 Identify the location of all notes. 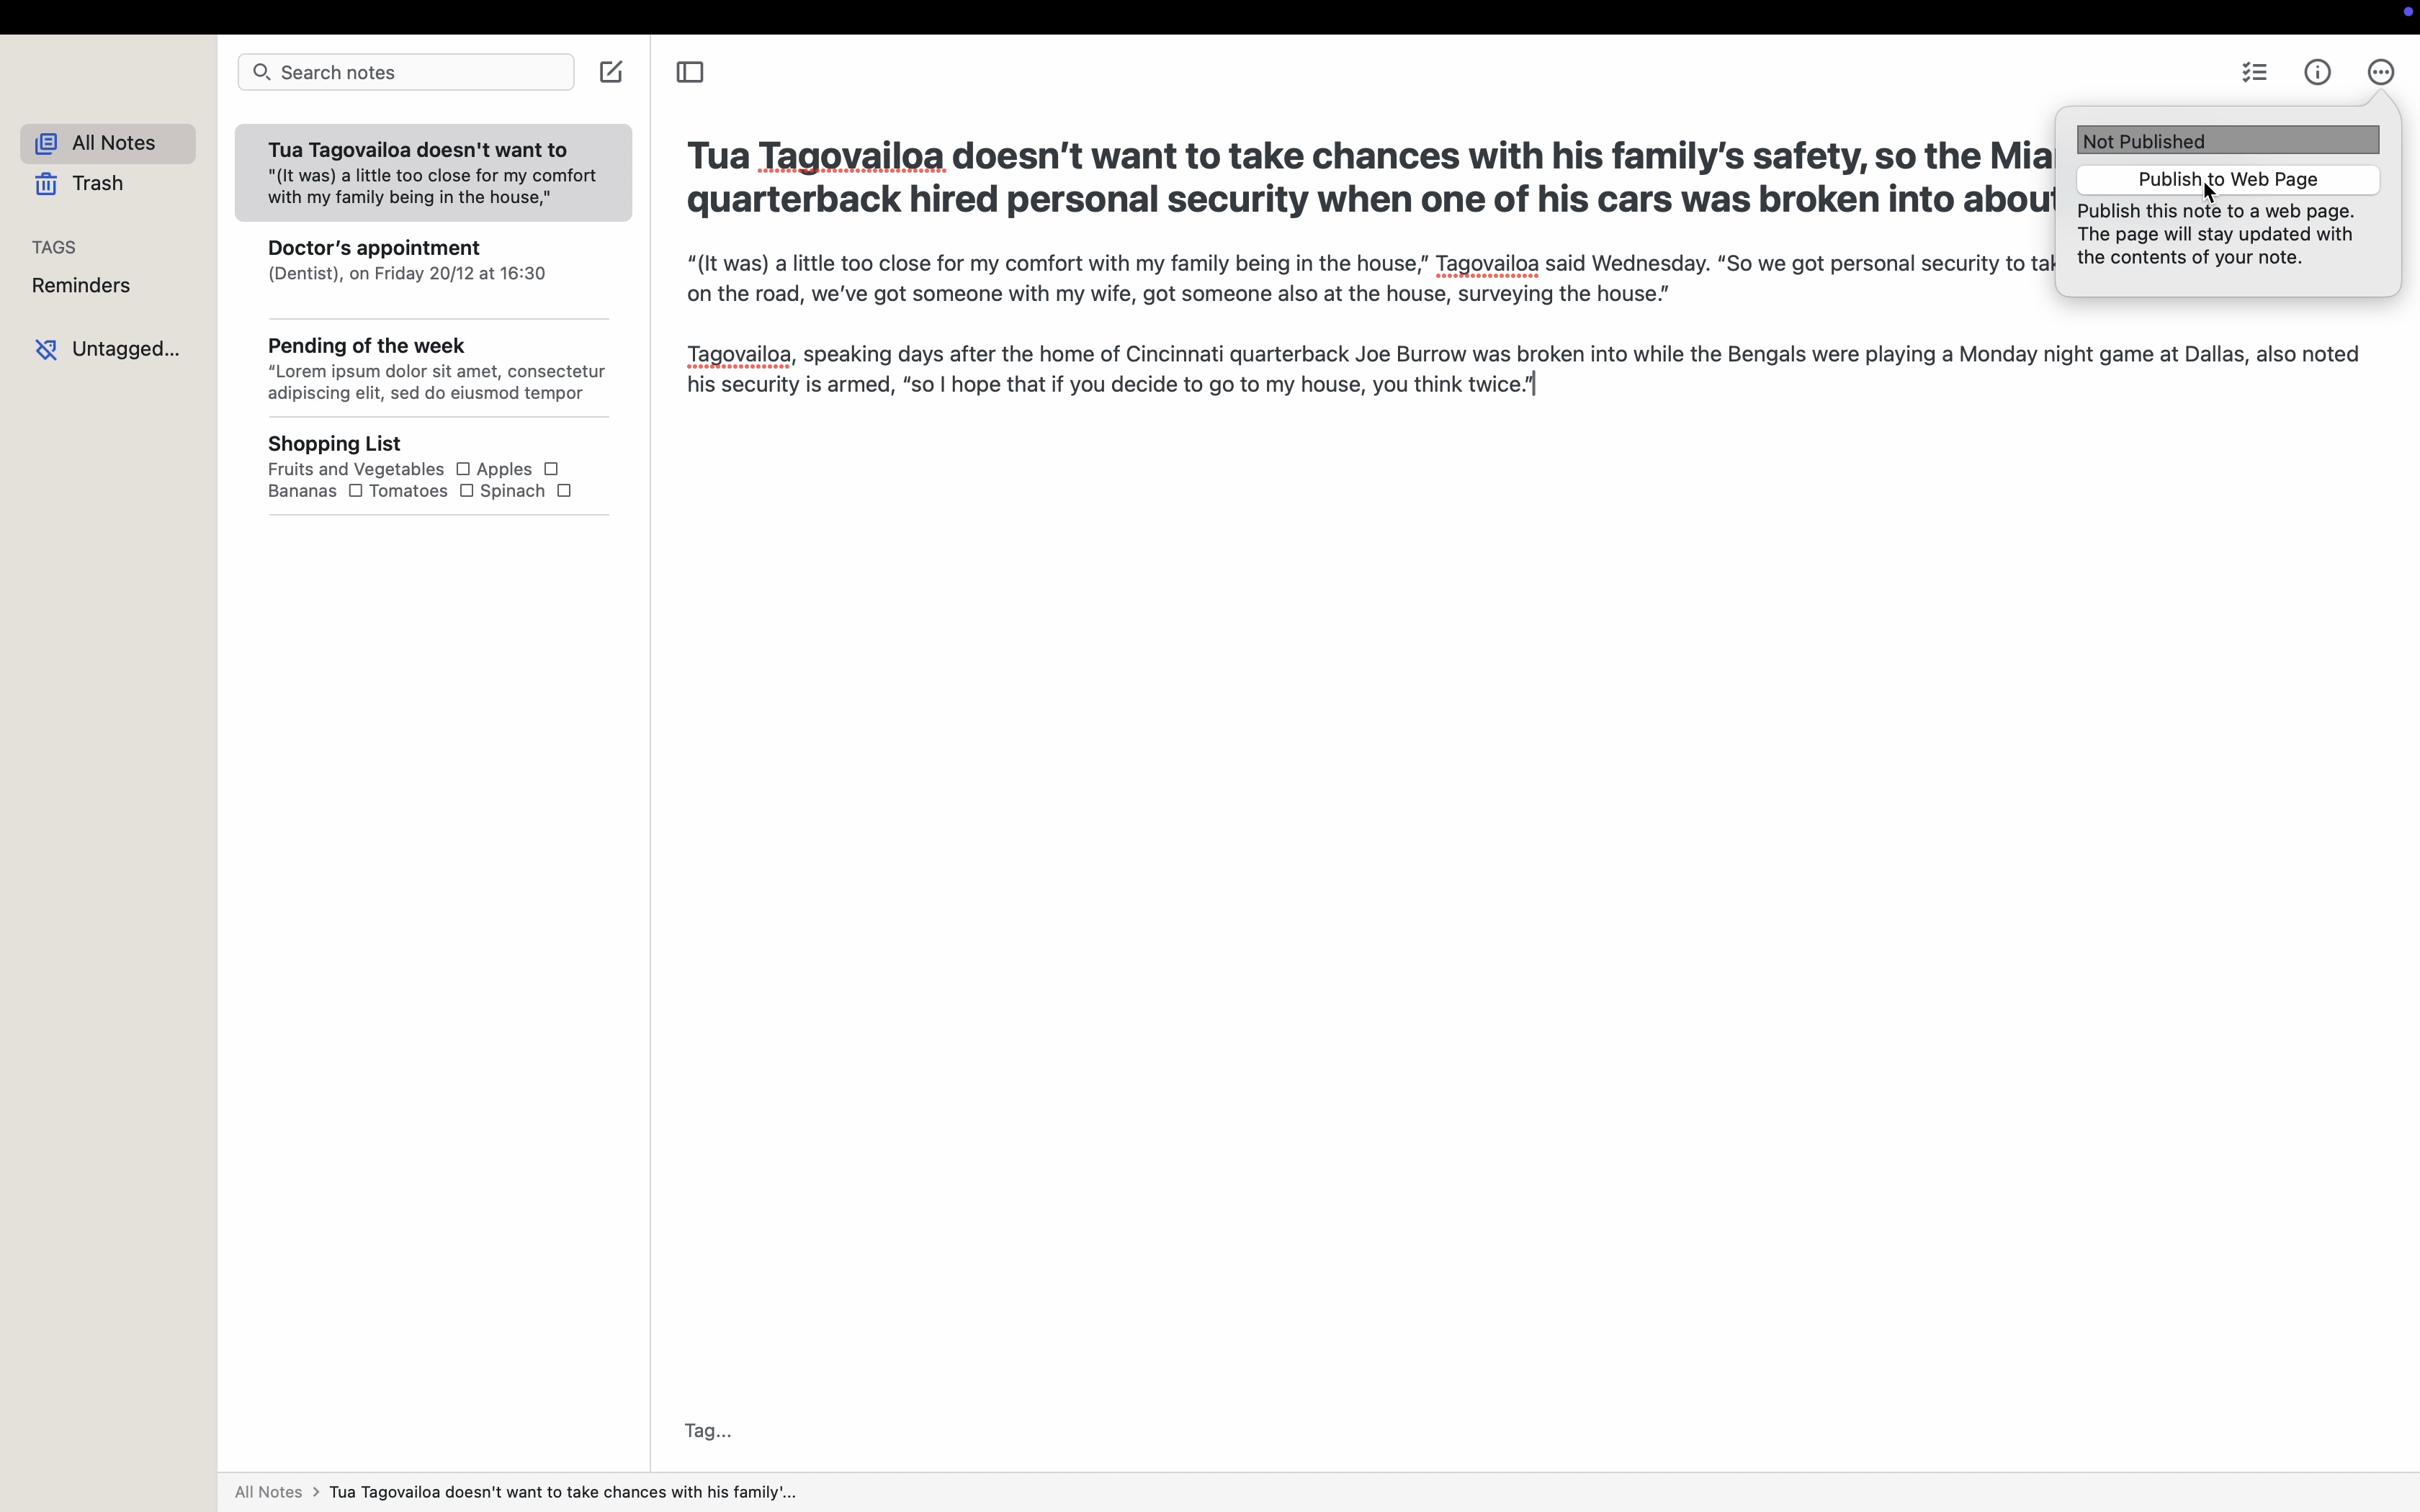
(514, 1496).